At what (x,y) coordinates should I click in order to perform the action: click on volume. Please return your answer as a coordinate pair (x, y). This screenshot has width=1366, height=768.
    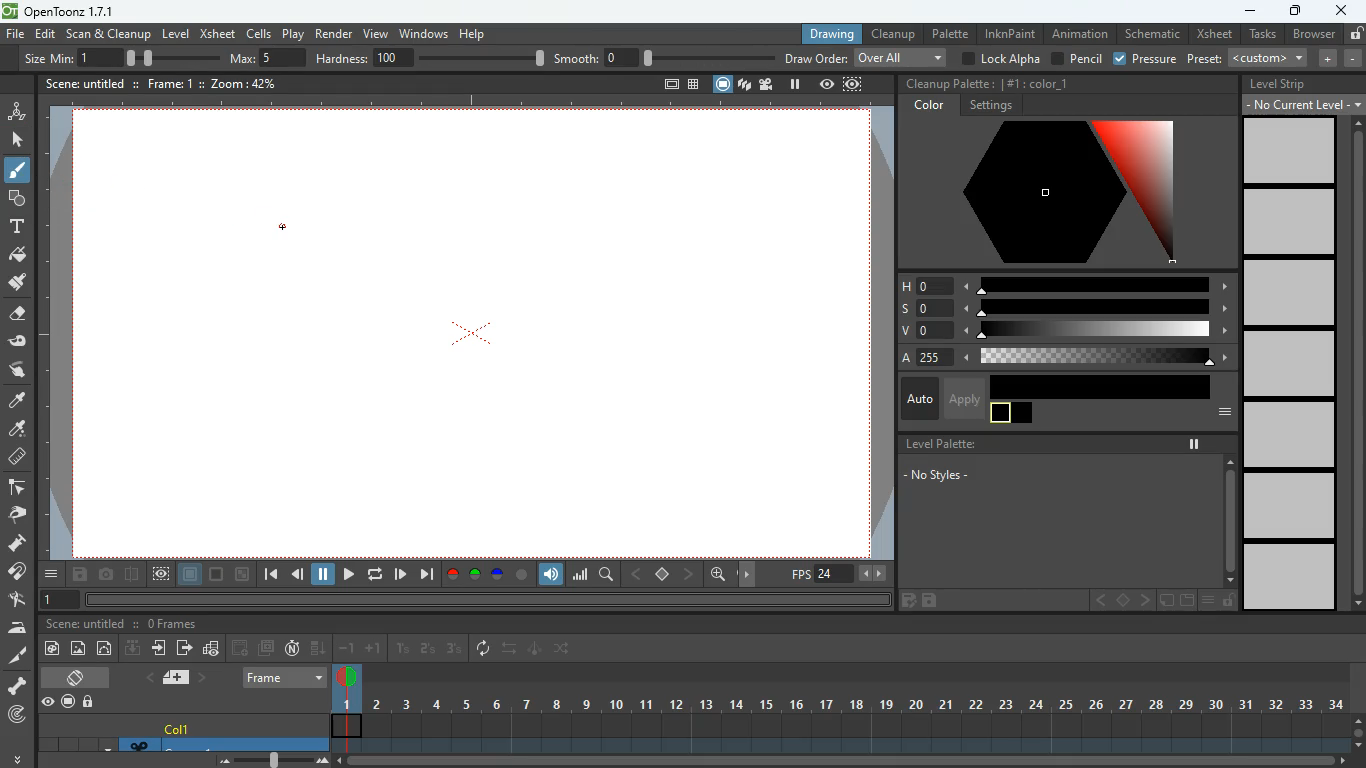
    Looking at the image, I should click on (552, 575).